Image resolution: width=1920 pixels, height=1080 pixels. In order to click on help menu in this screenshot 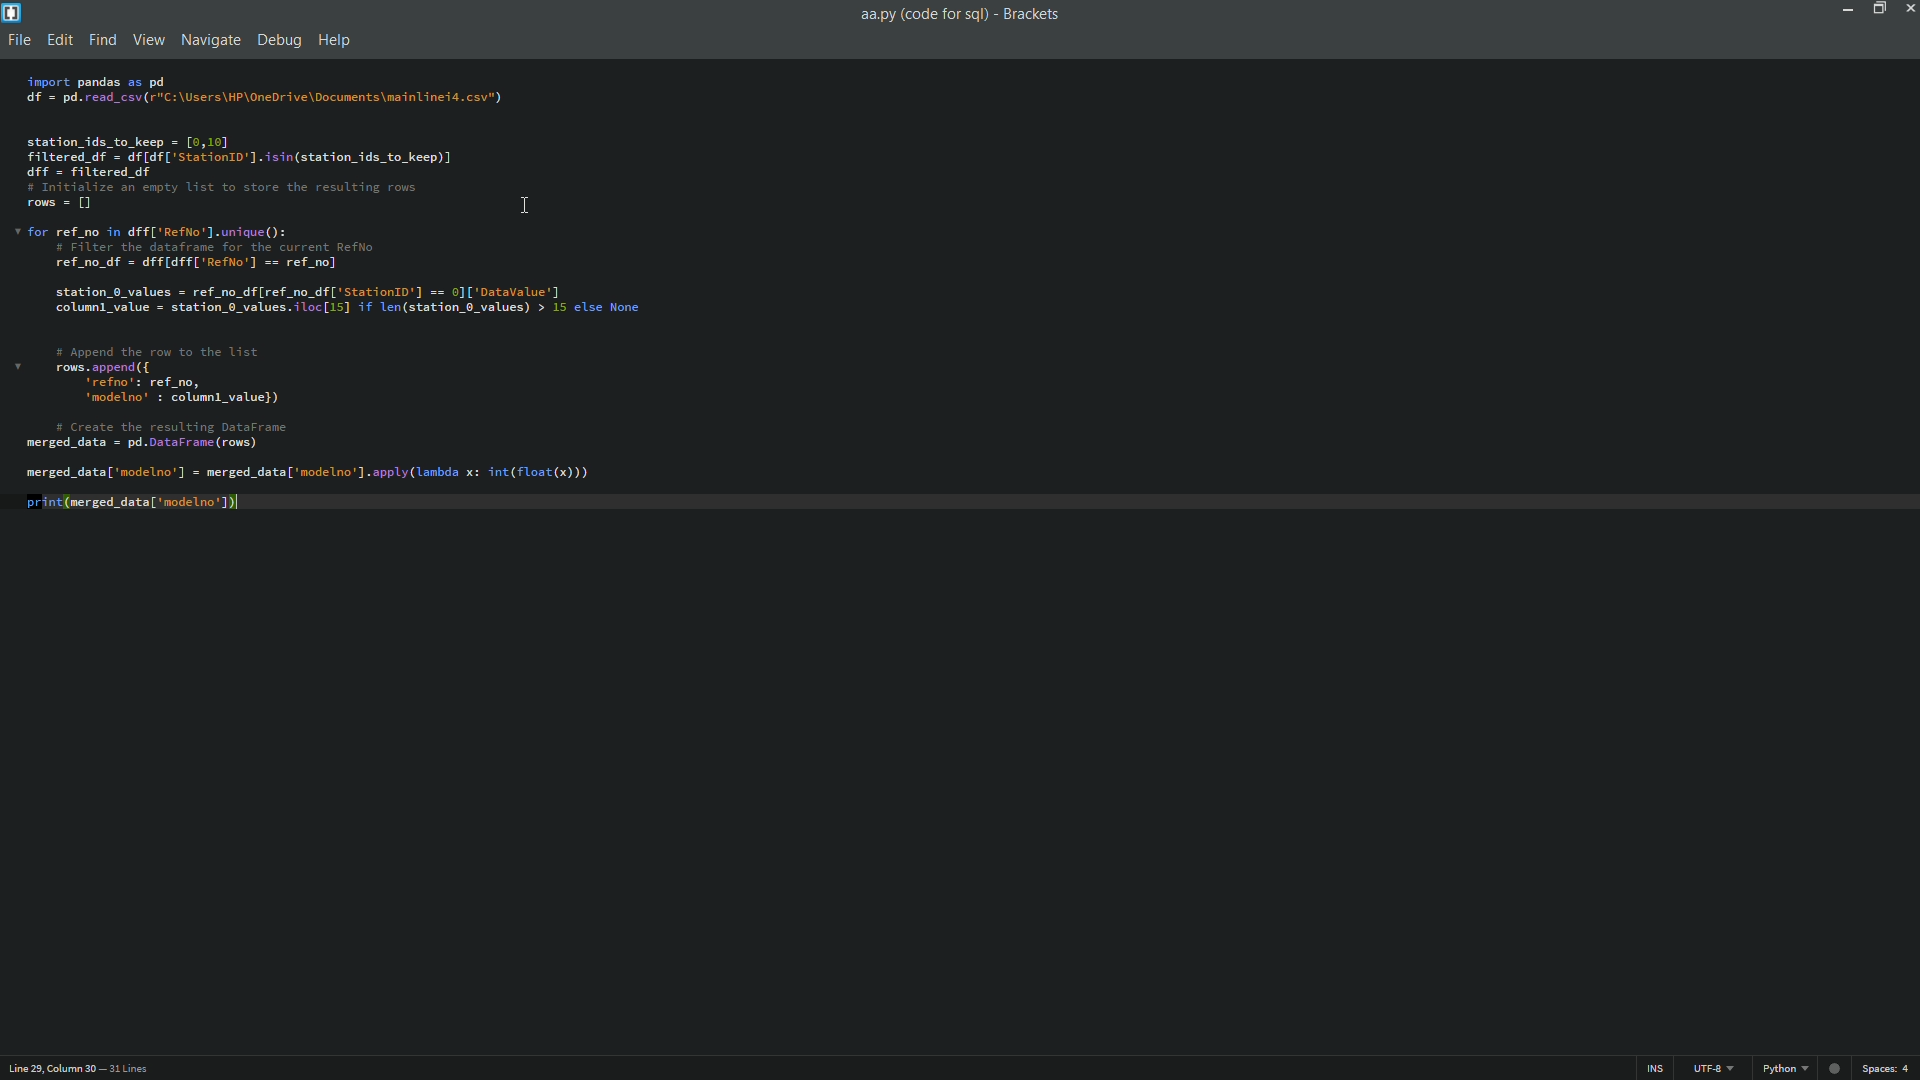, I will do `click(334, 41)`.